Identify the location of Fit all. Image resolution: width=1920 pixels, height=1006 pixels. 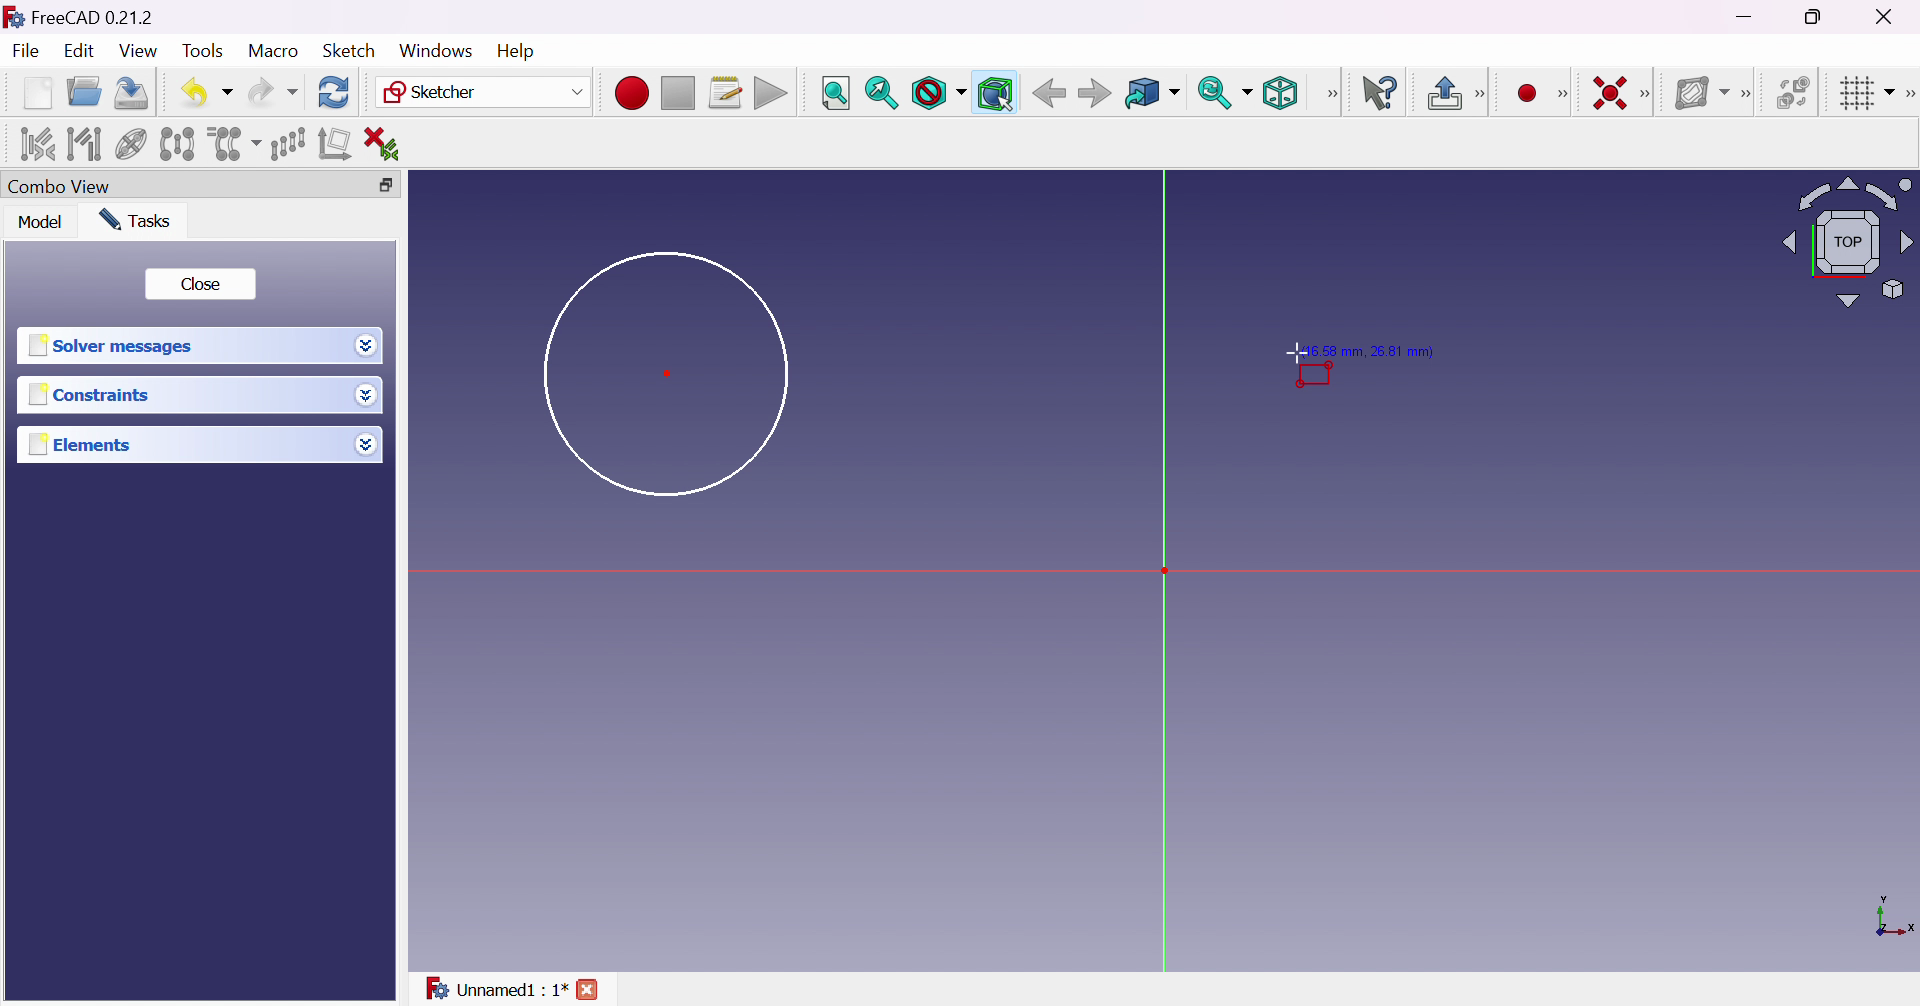
(835, 94).